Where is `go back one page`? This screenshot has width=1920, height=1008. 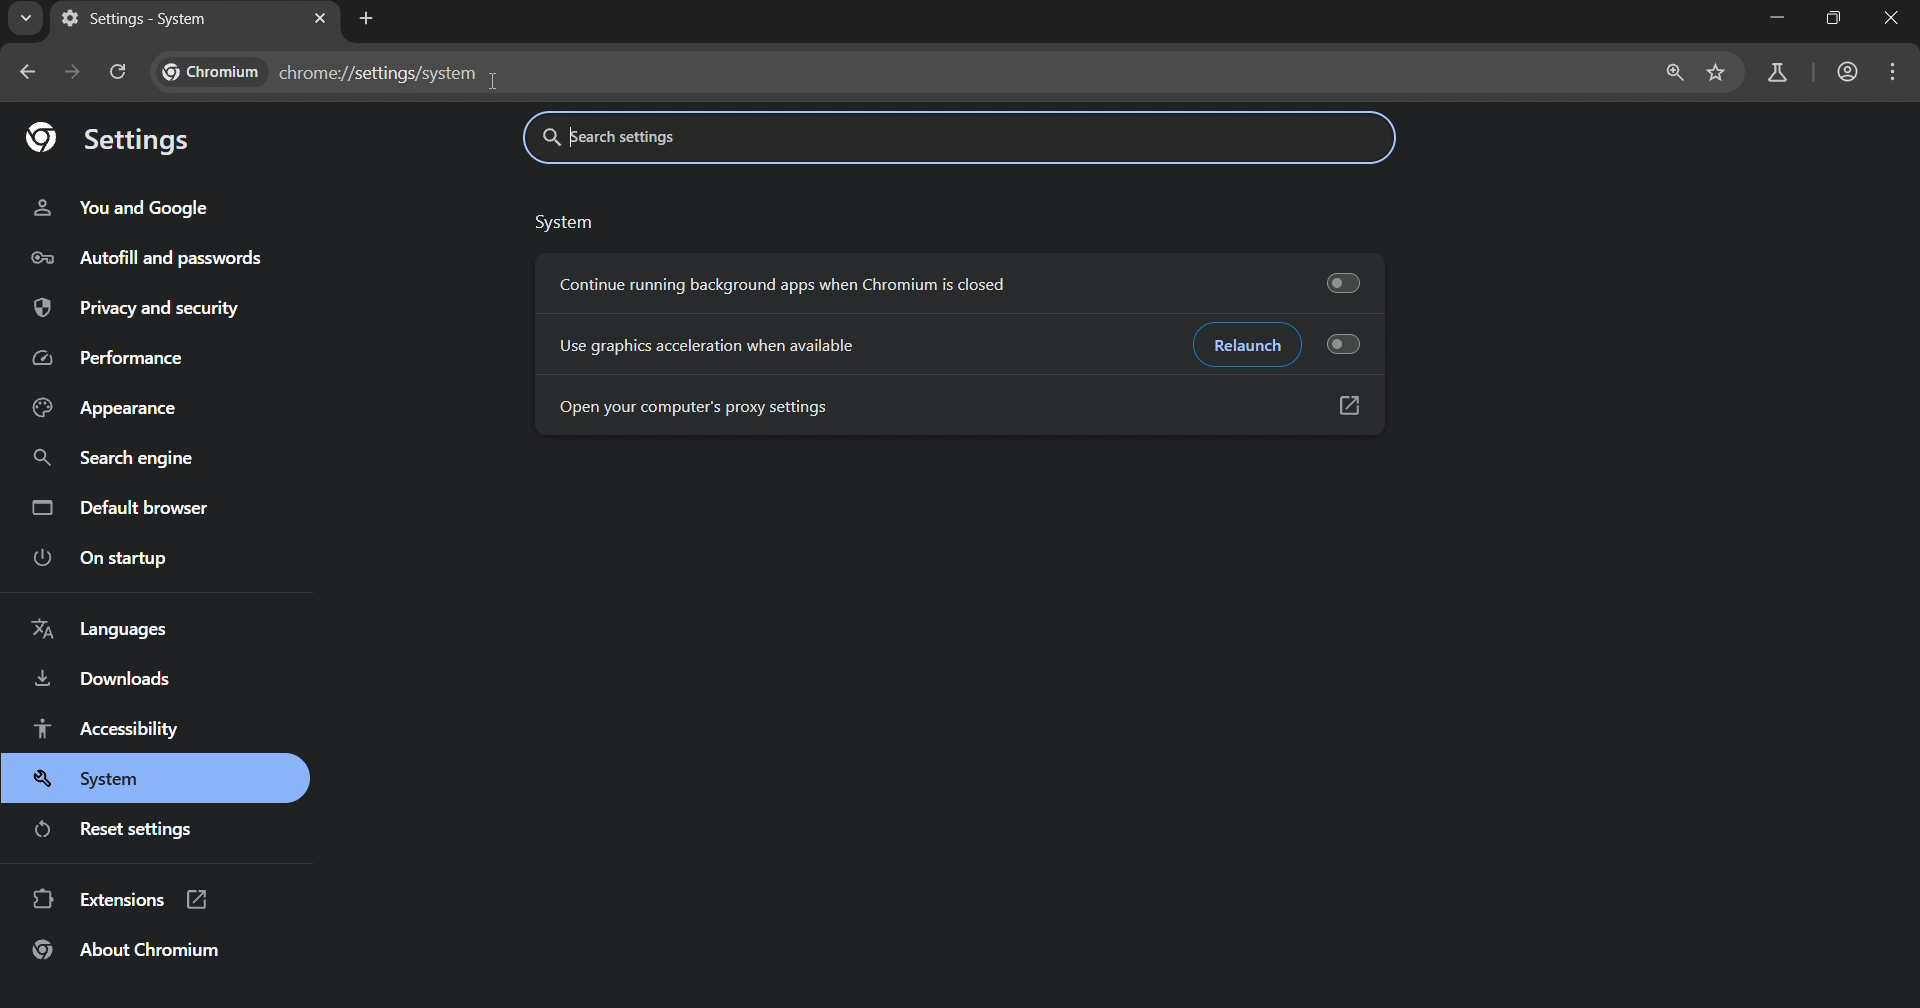 go back one page is located at coordinates (31, 73).